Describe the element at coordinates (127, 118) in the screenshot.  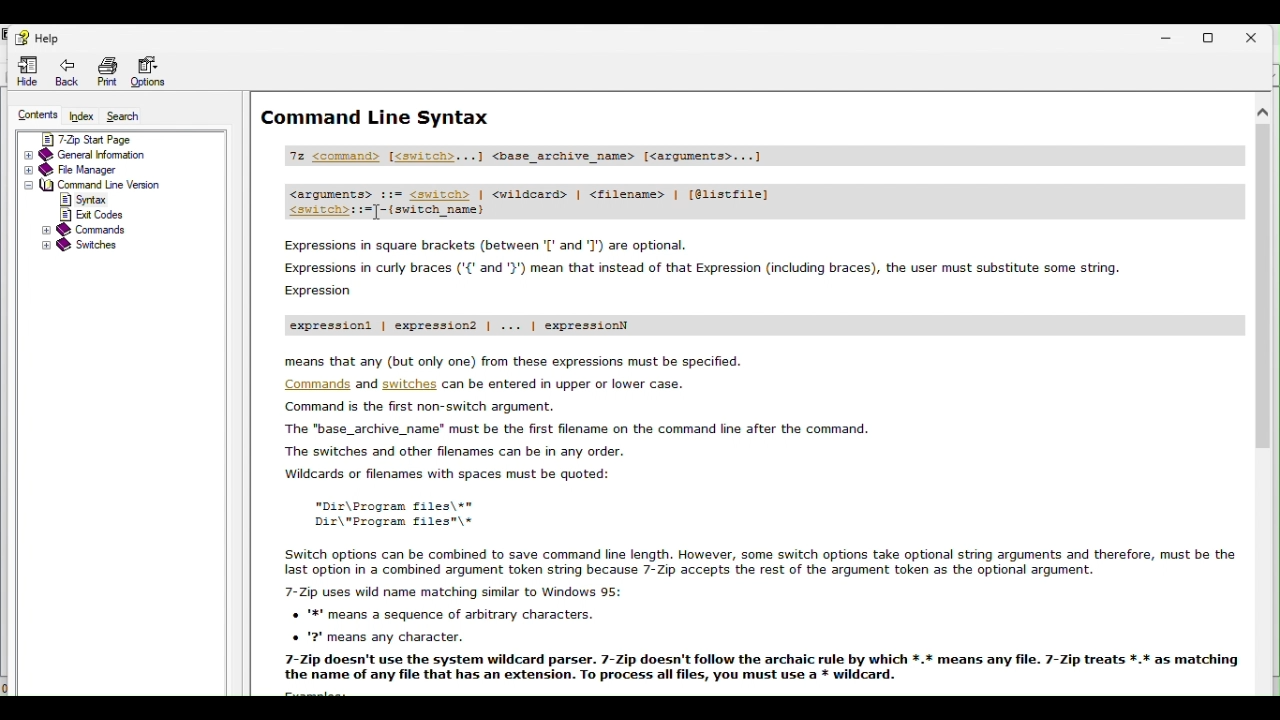
I see `Search` at that location.